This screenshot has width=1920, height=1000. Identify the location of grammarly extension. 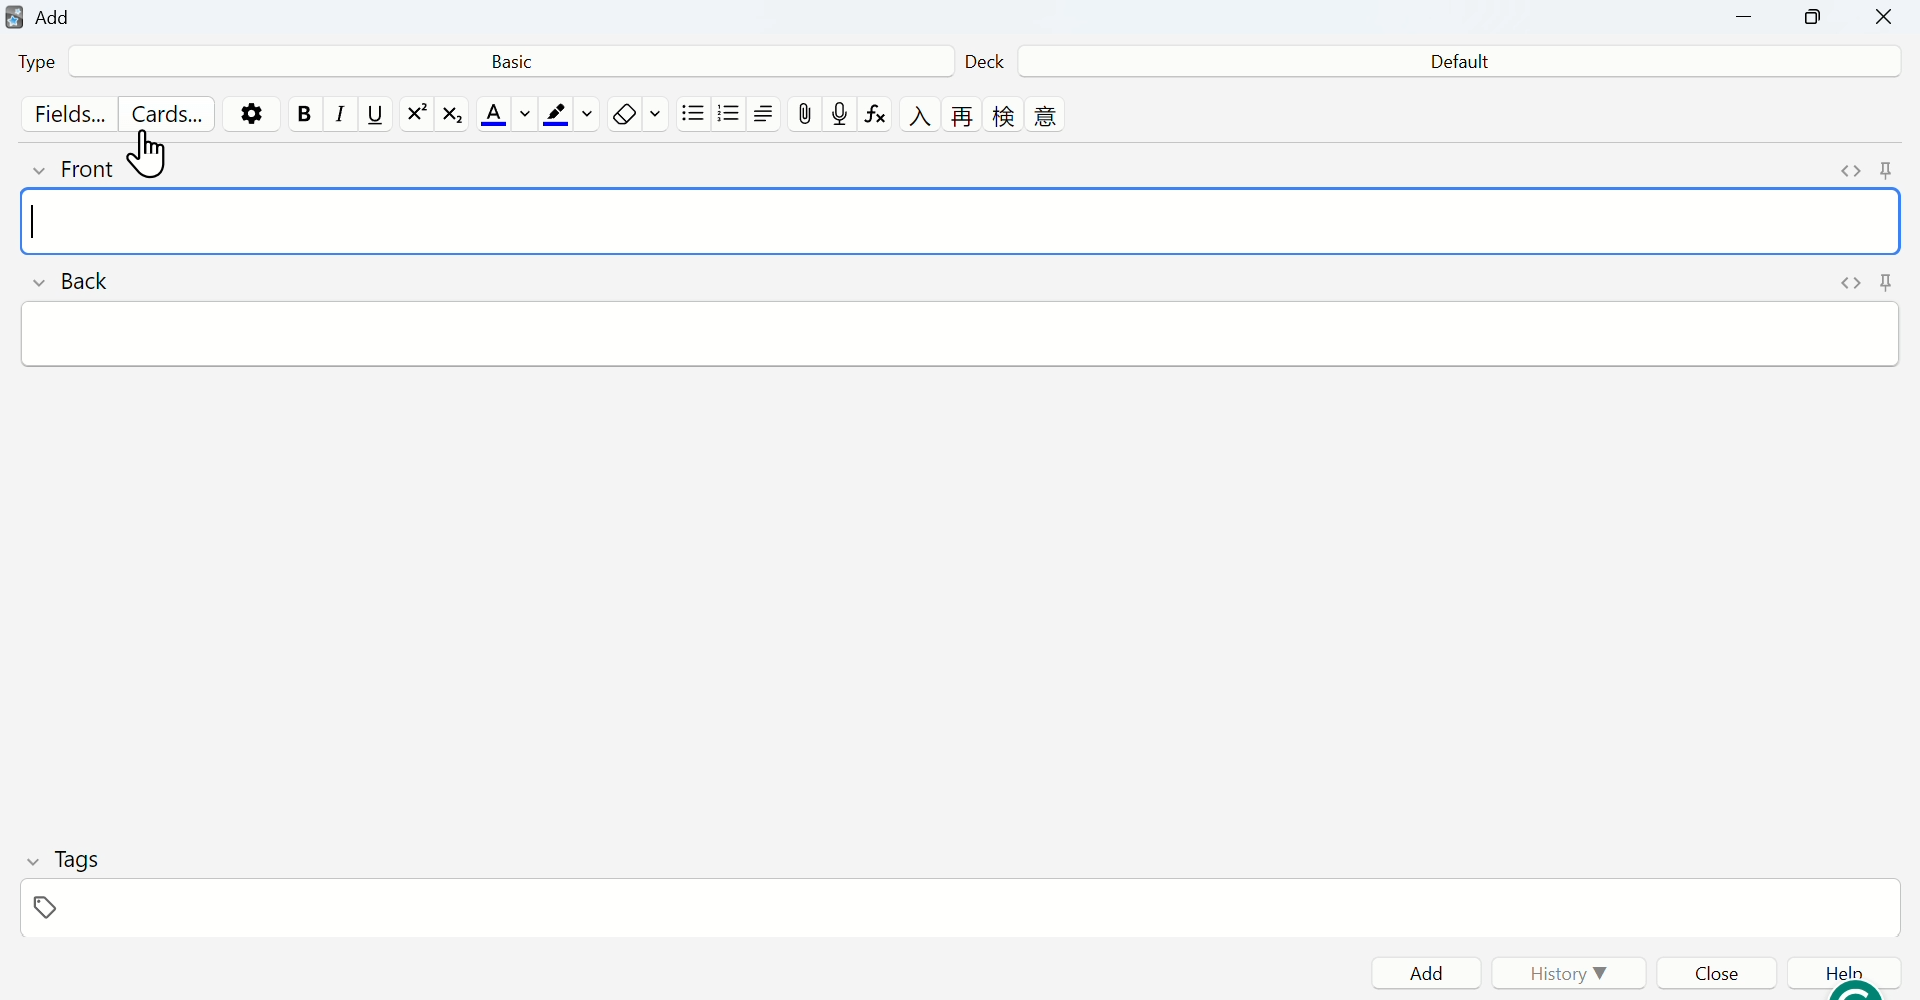
(1854, 989).